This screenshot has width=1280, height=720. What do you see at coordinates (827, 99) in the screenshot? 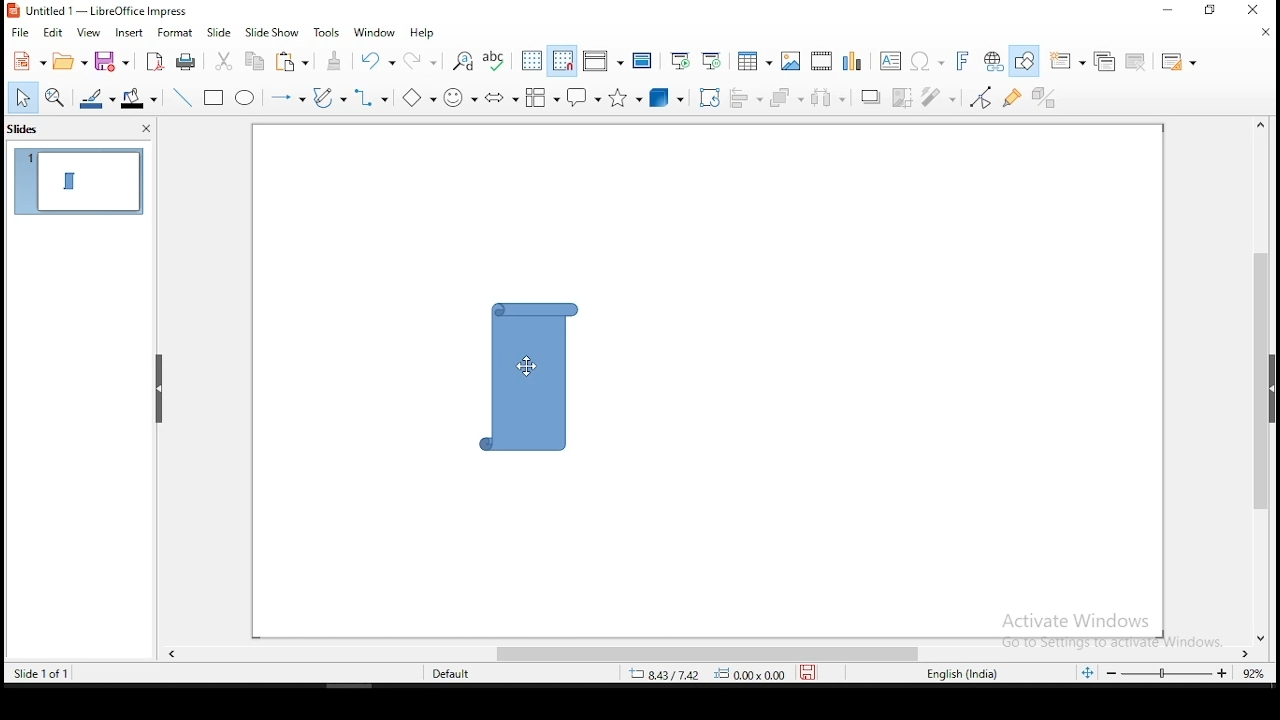
I see `distribute` at bounding box center [827, 99].